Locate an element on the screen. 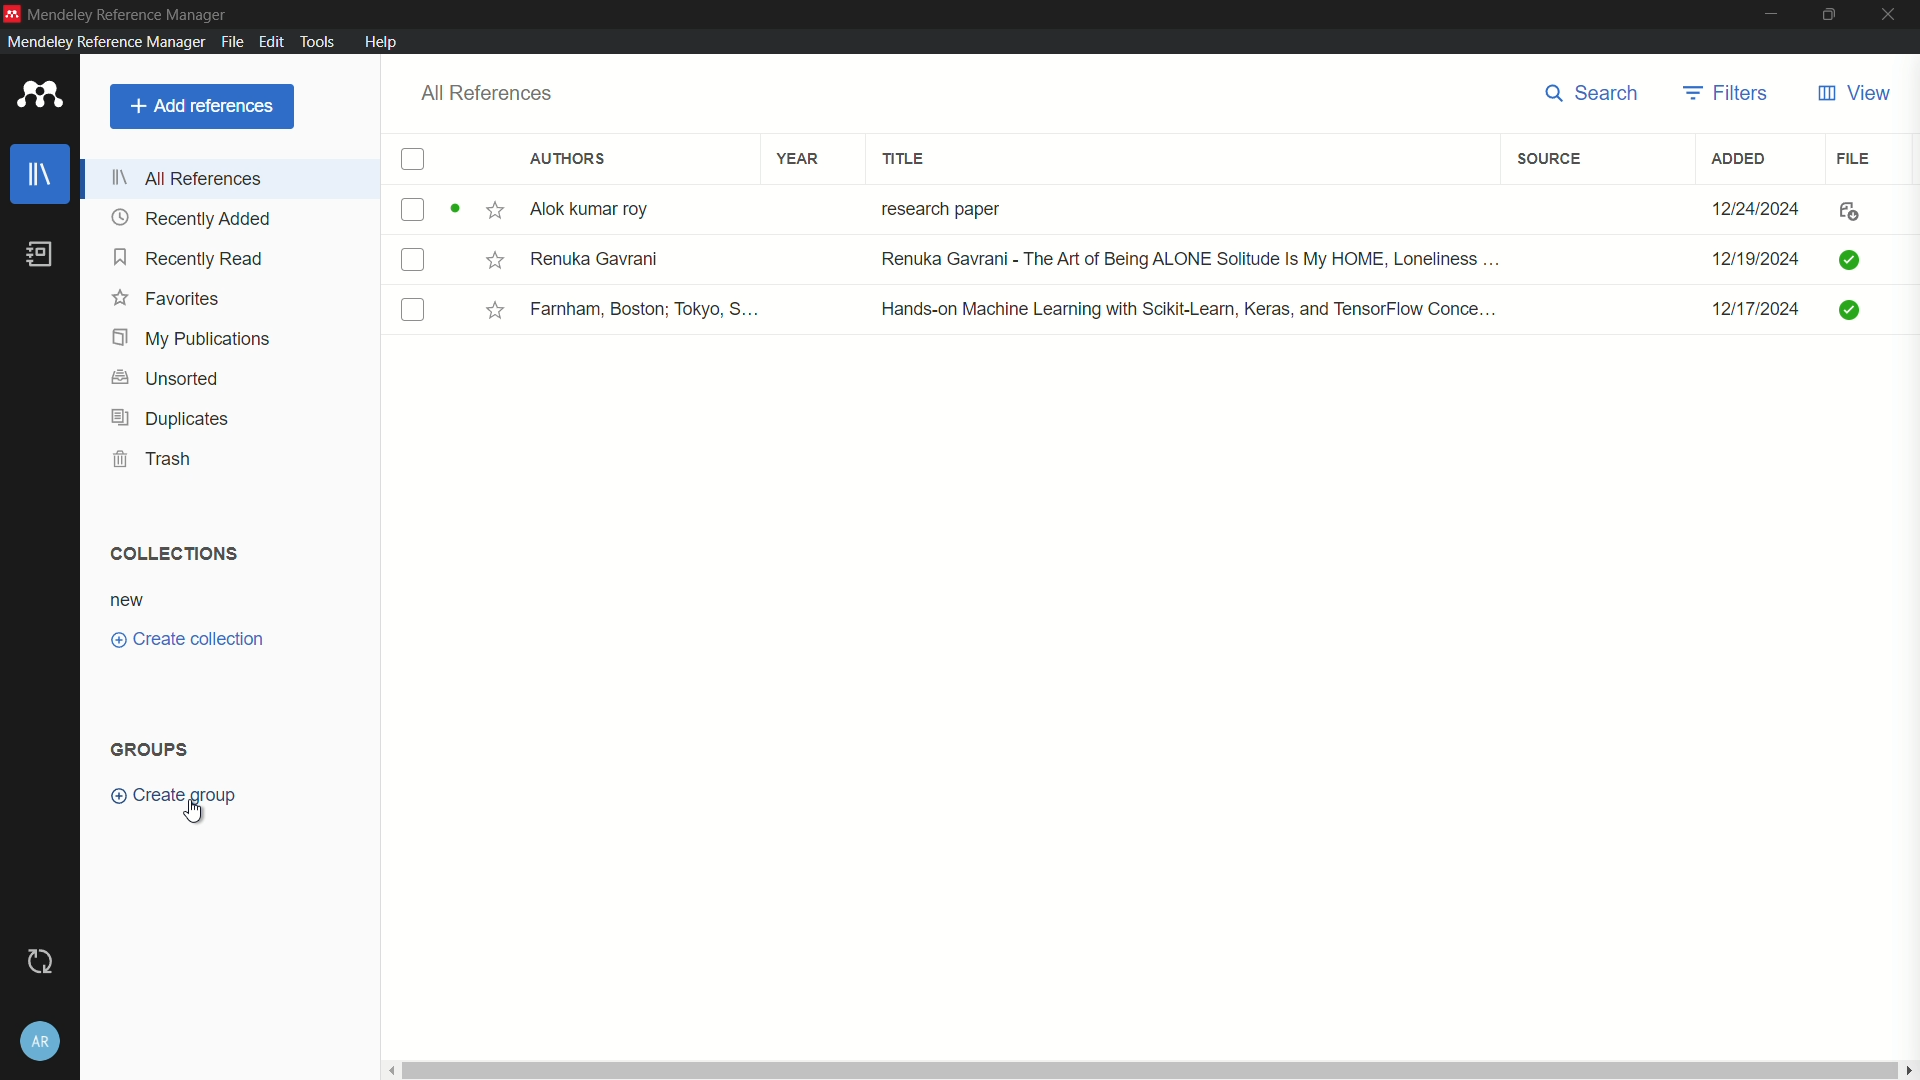  check box is located at coordinates (413, 161).